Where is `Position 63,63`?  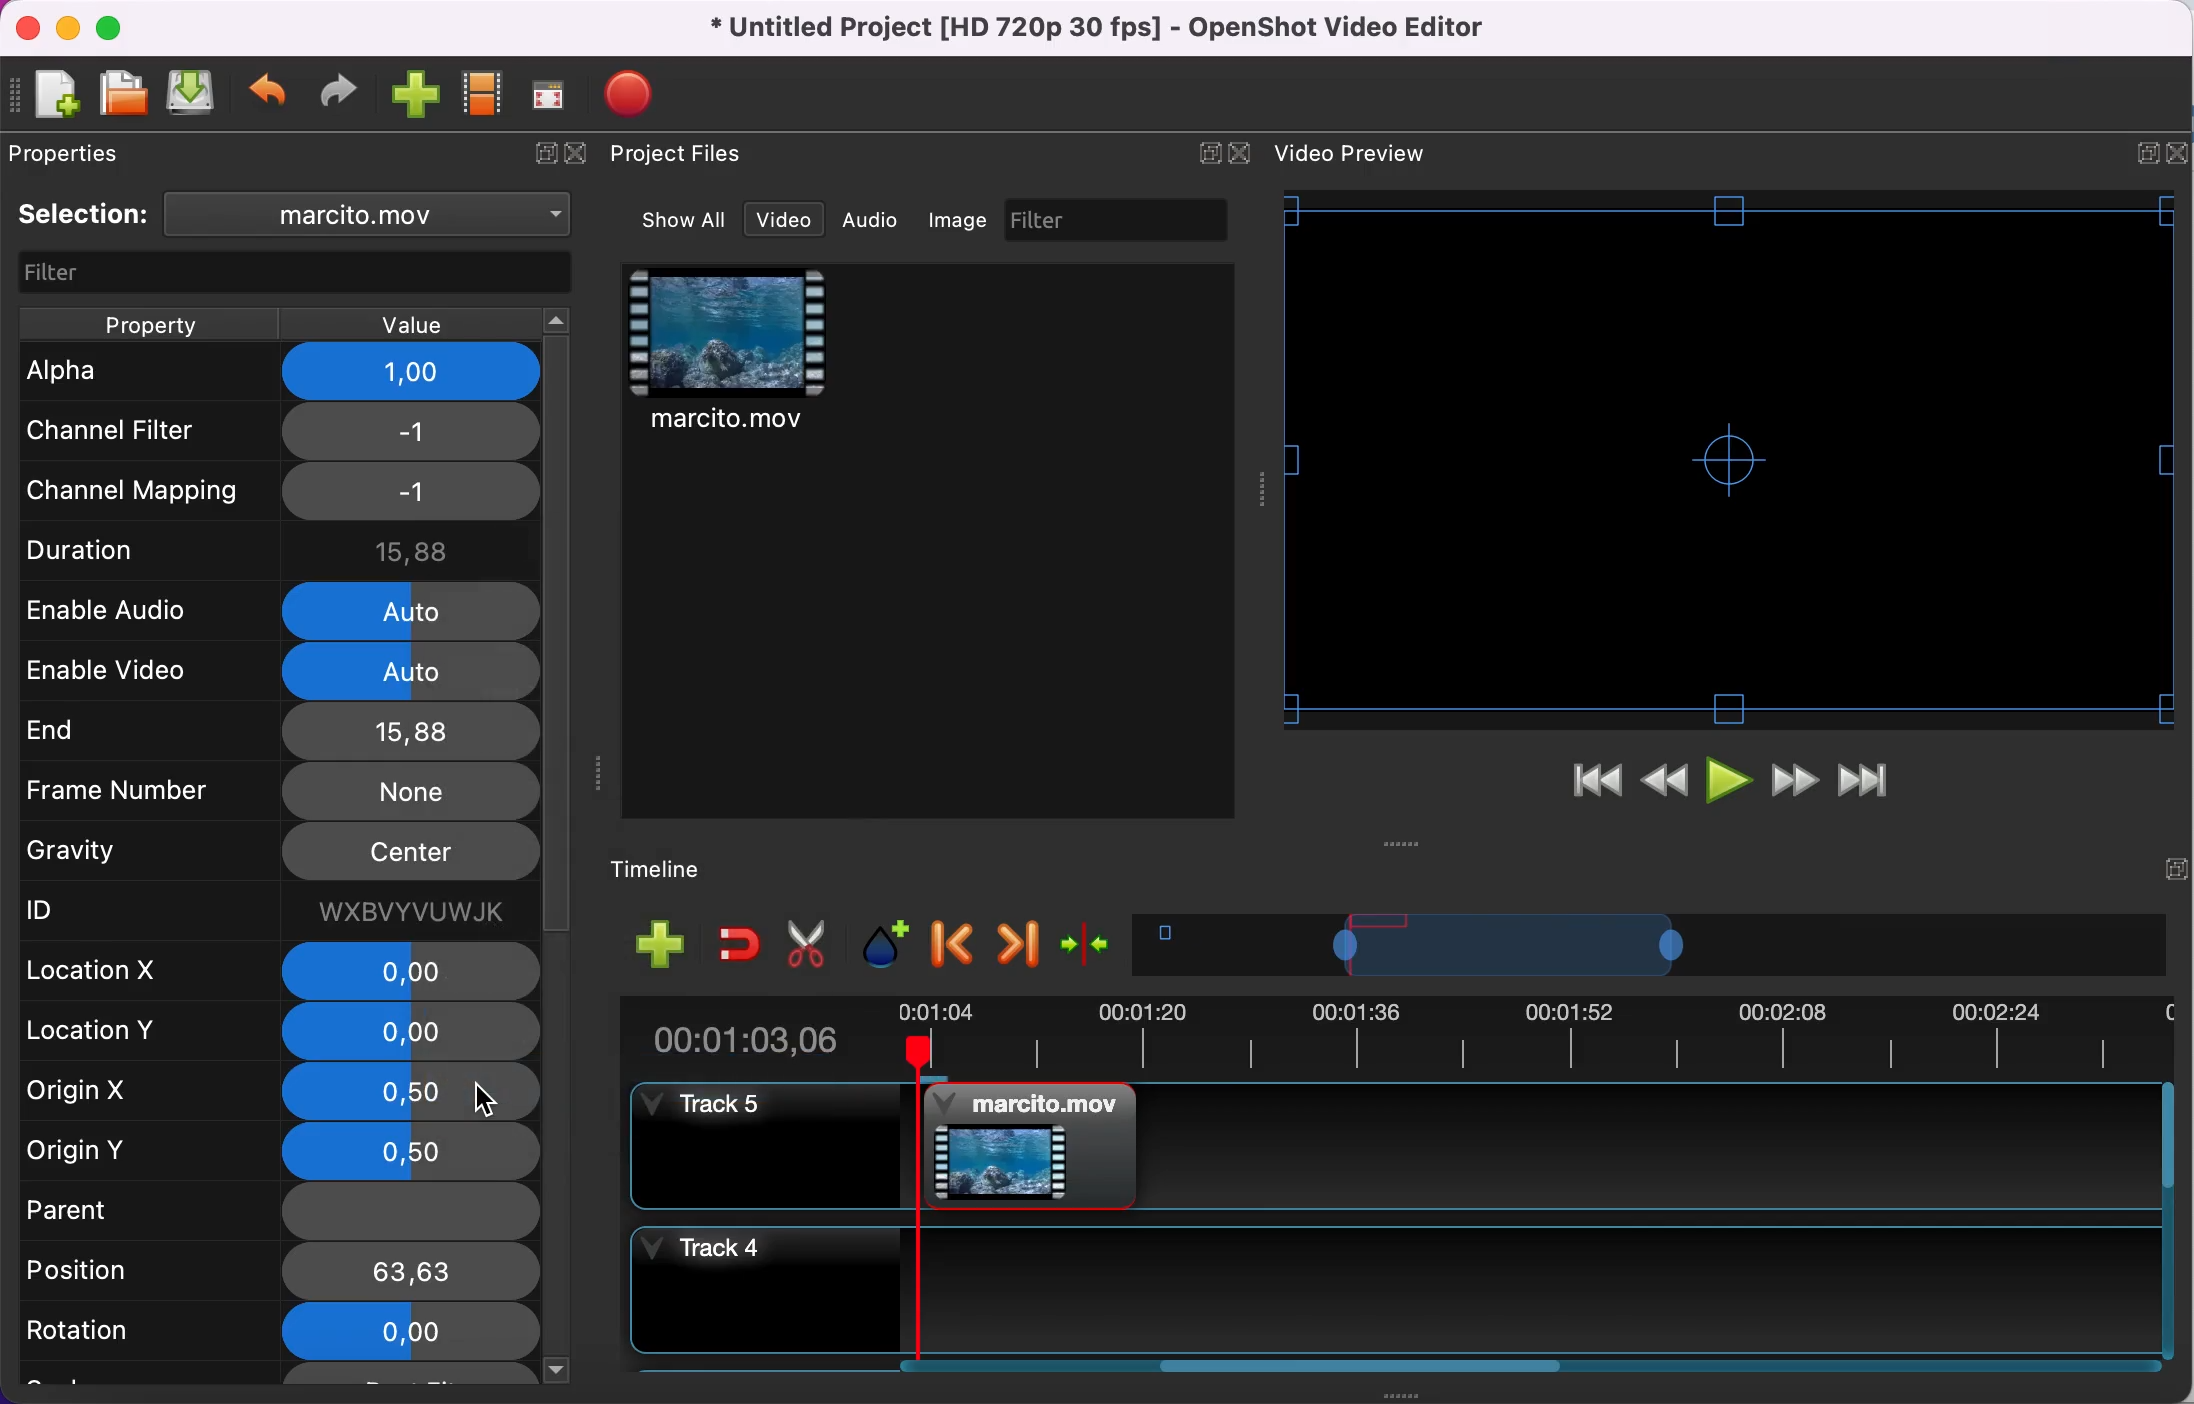
Position 63,63 is located at coordinates (275, 1272).